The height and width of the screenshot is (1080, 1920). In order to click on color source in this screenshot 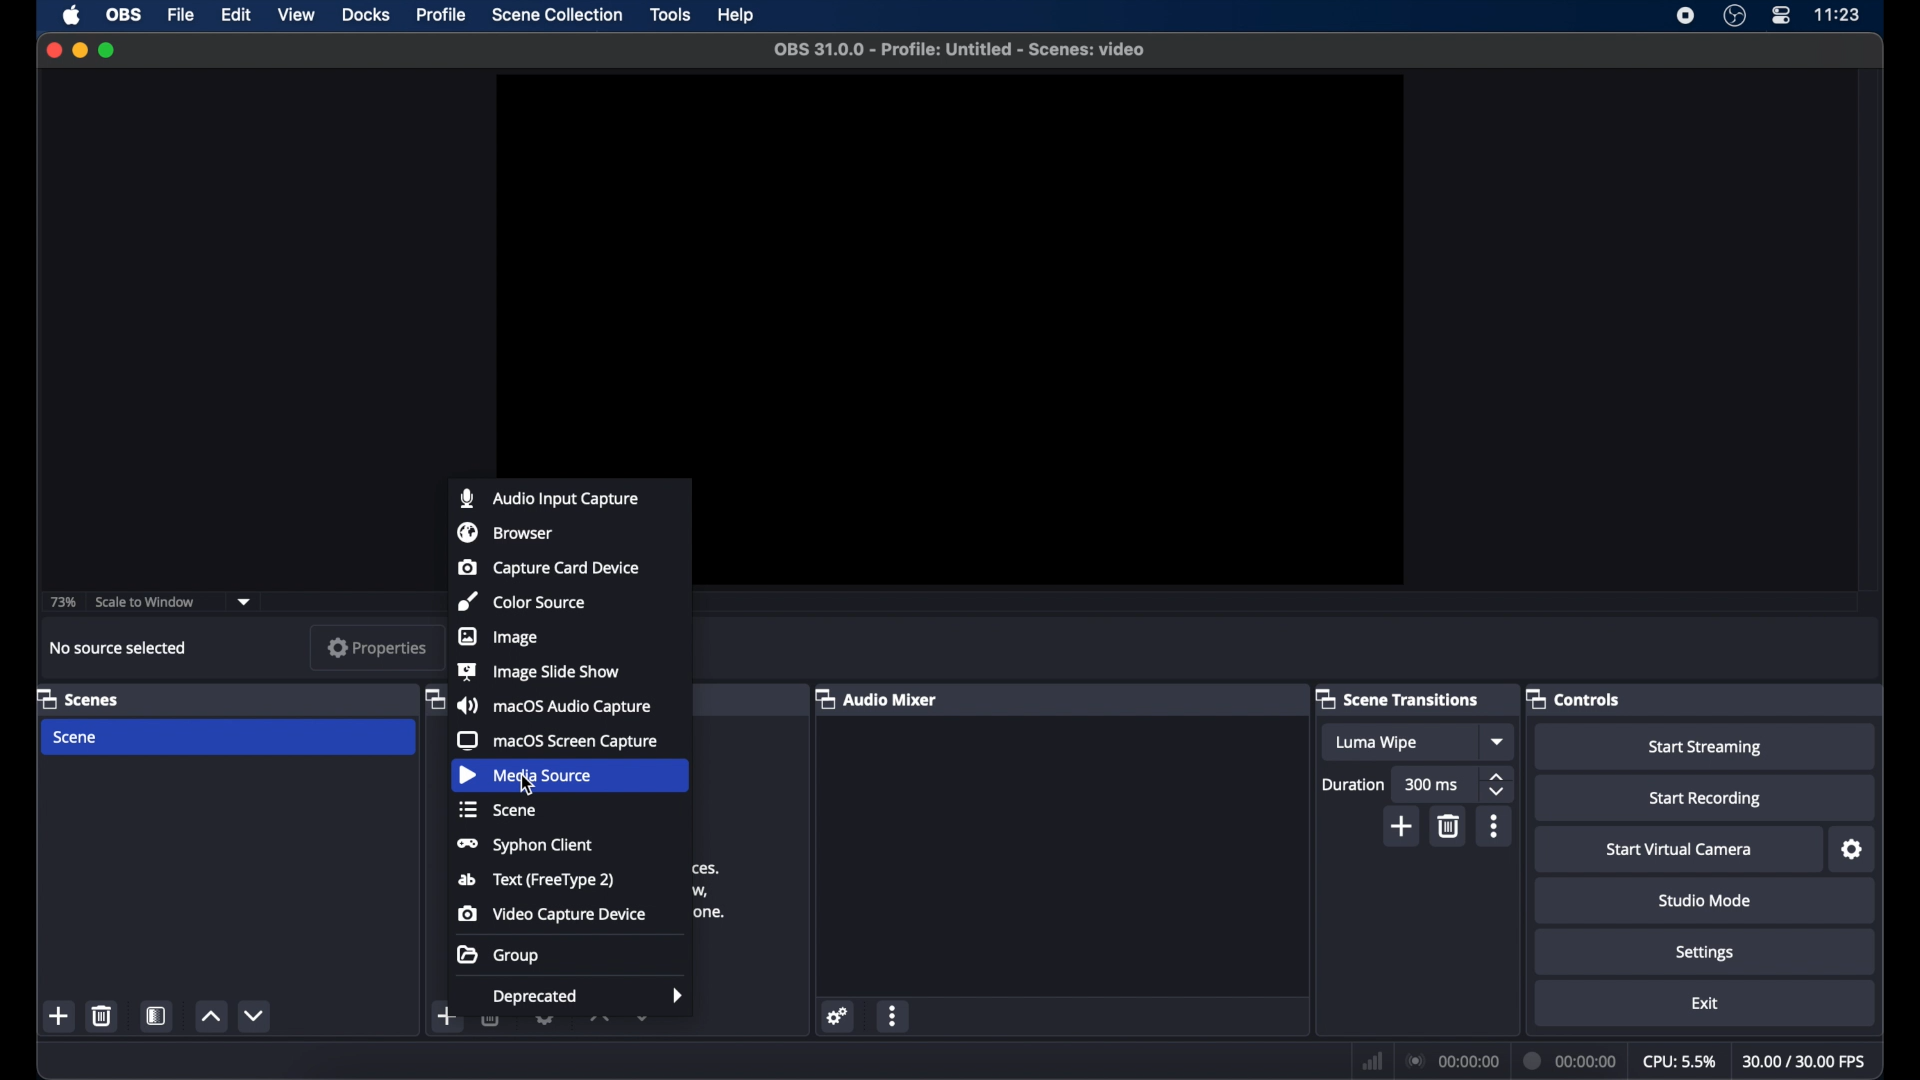, I will do `click(521, 602)`.